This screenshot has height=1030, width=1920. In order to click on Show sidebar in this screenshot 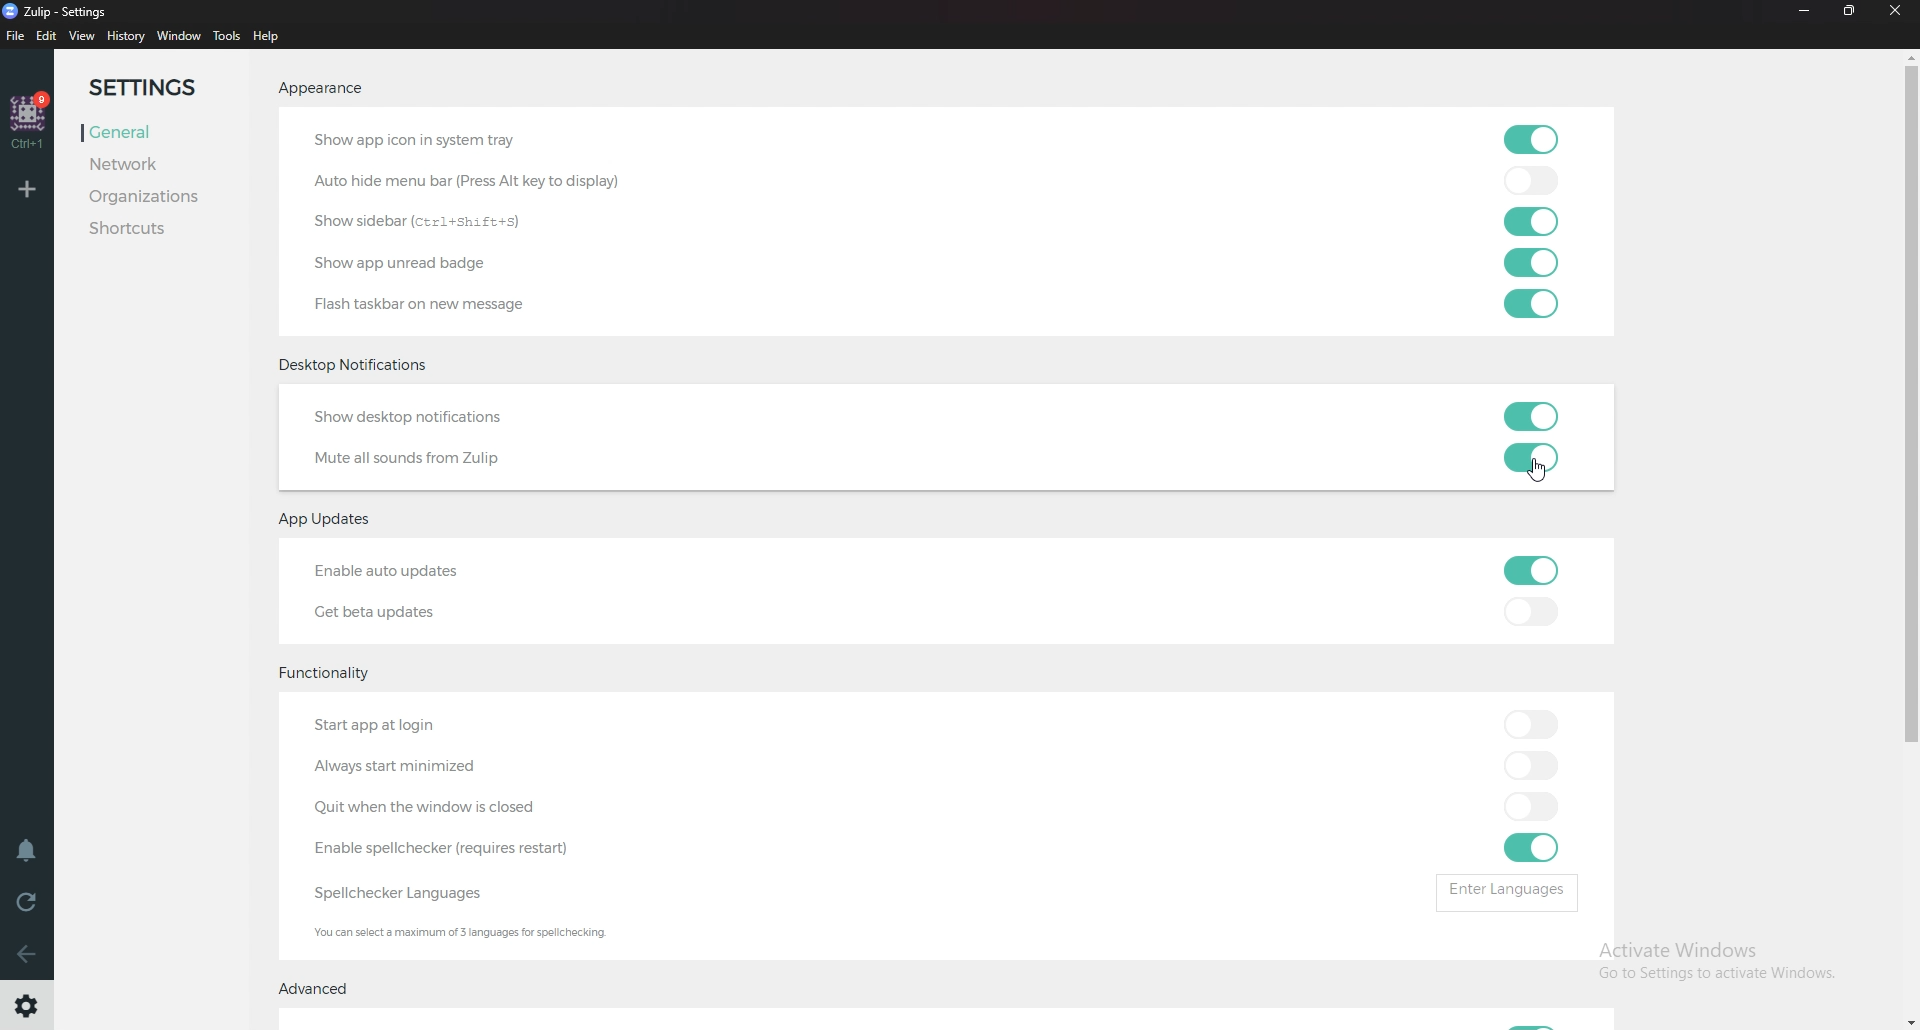, I will do `click(418, 224)`.